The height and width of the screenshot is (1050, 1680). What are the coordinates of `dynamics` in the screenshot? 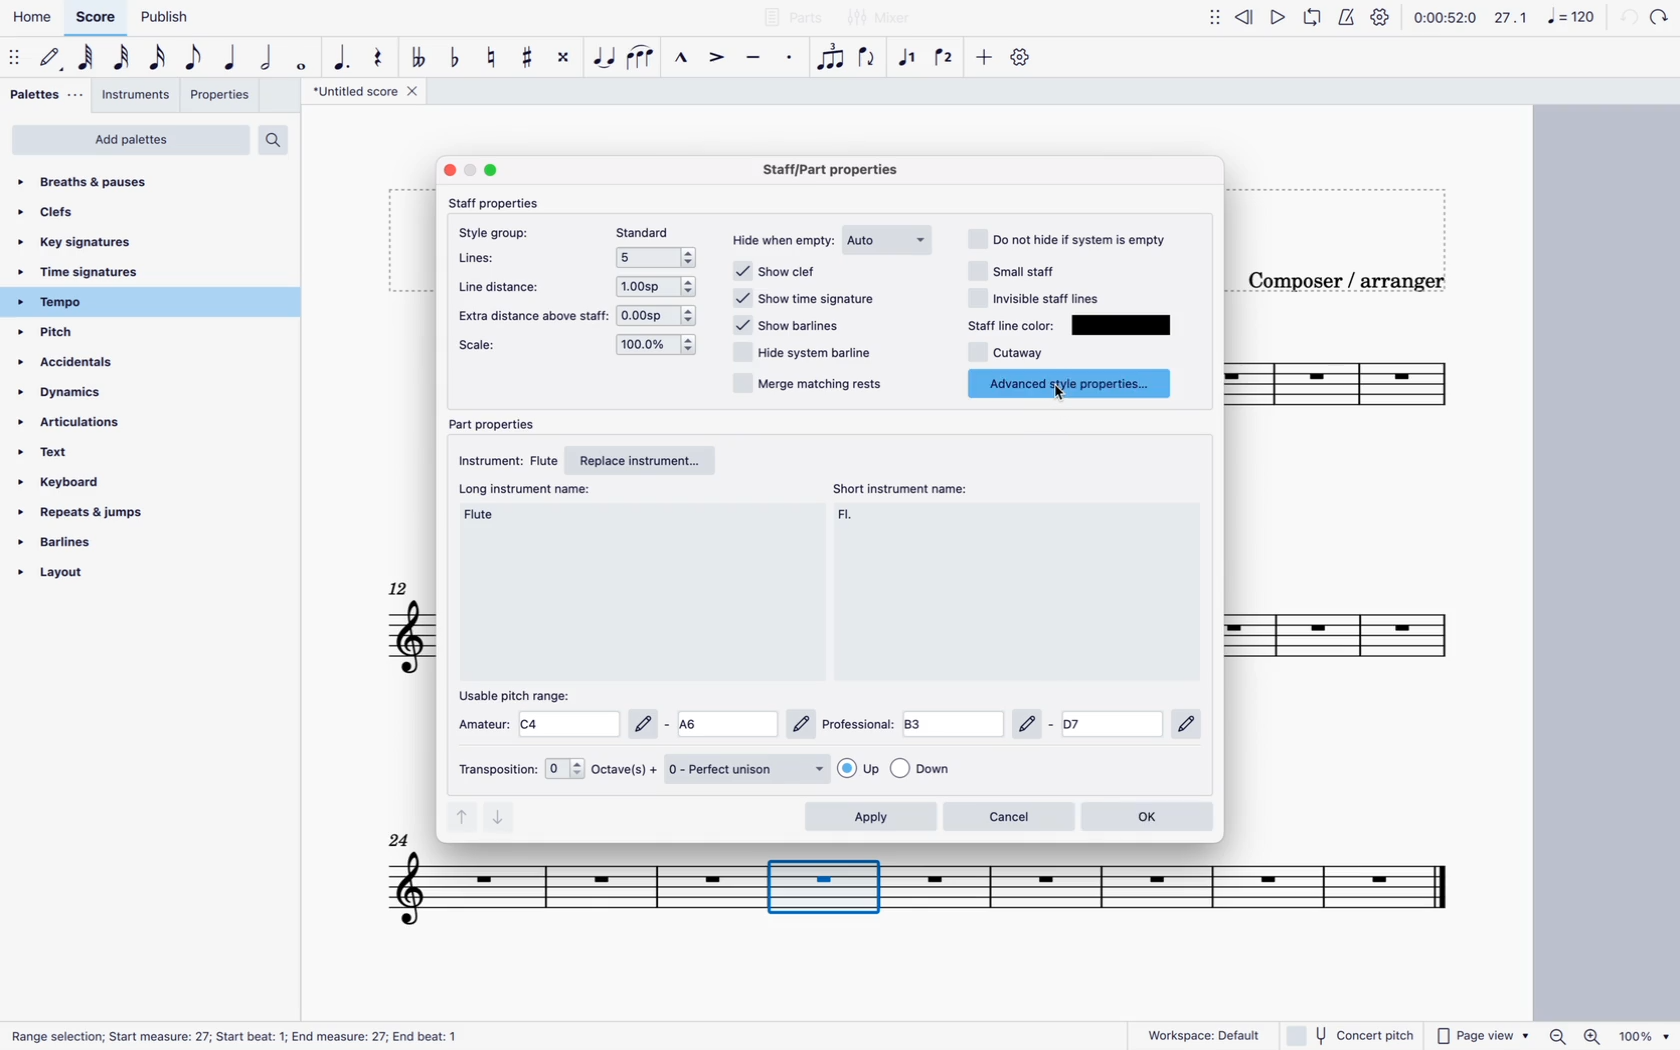 It's located at (73, 393).